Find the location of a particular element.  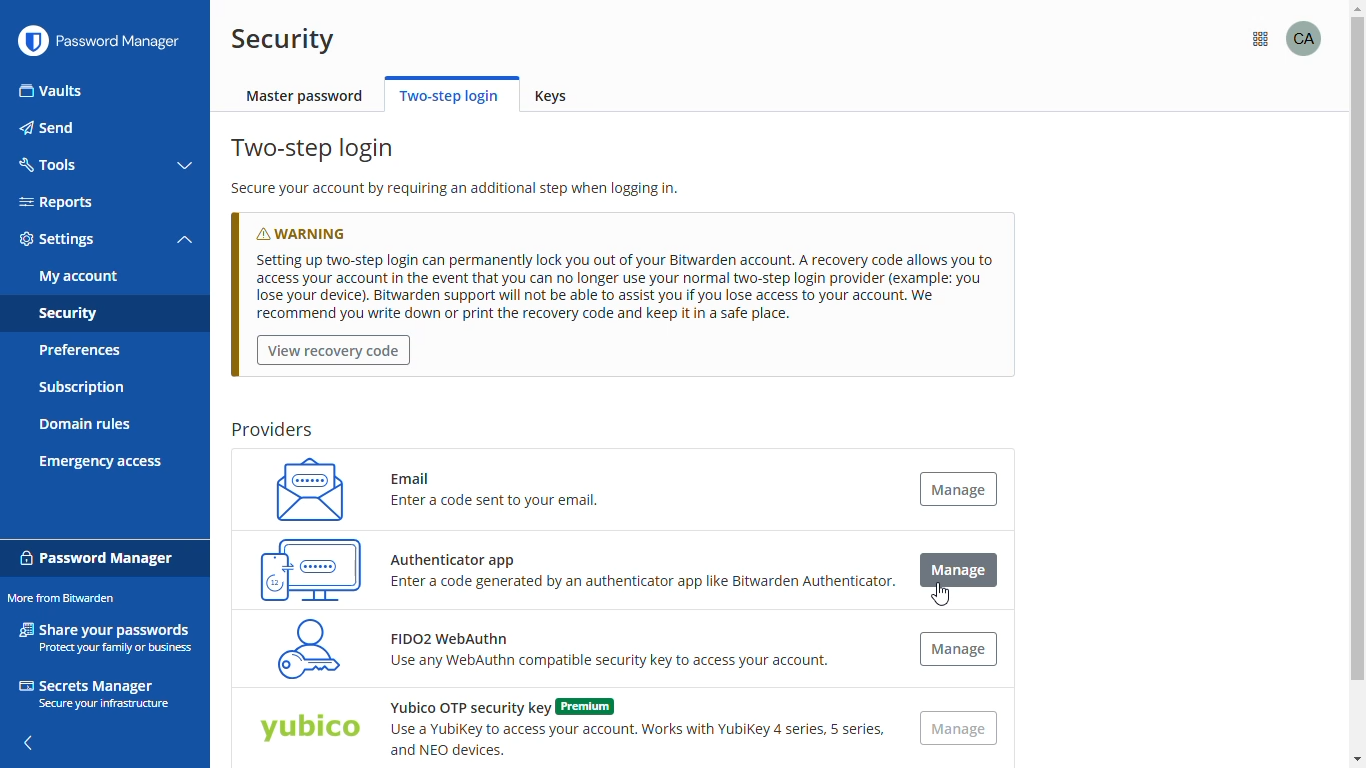

logo is located at coordinates (32, 41).